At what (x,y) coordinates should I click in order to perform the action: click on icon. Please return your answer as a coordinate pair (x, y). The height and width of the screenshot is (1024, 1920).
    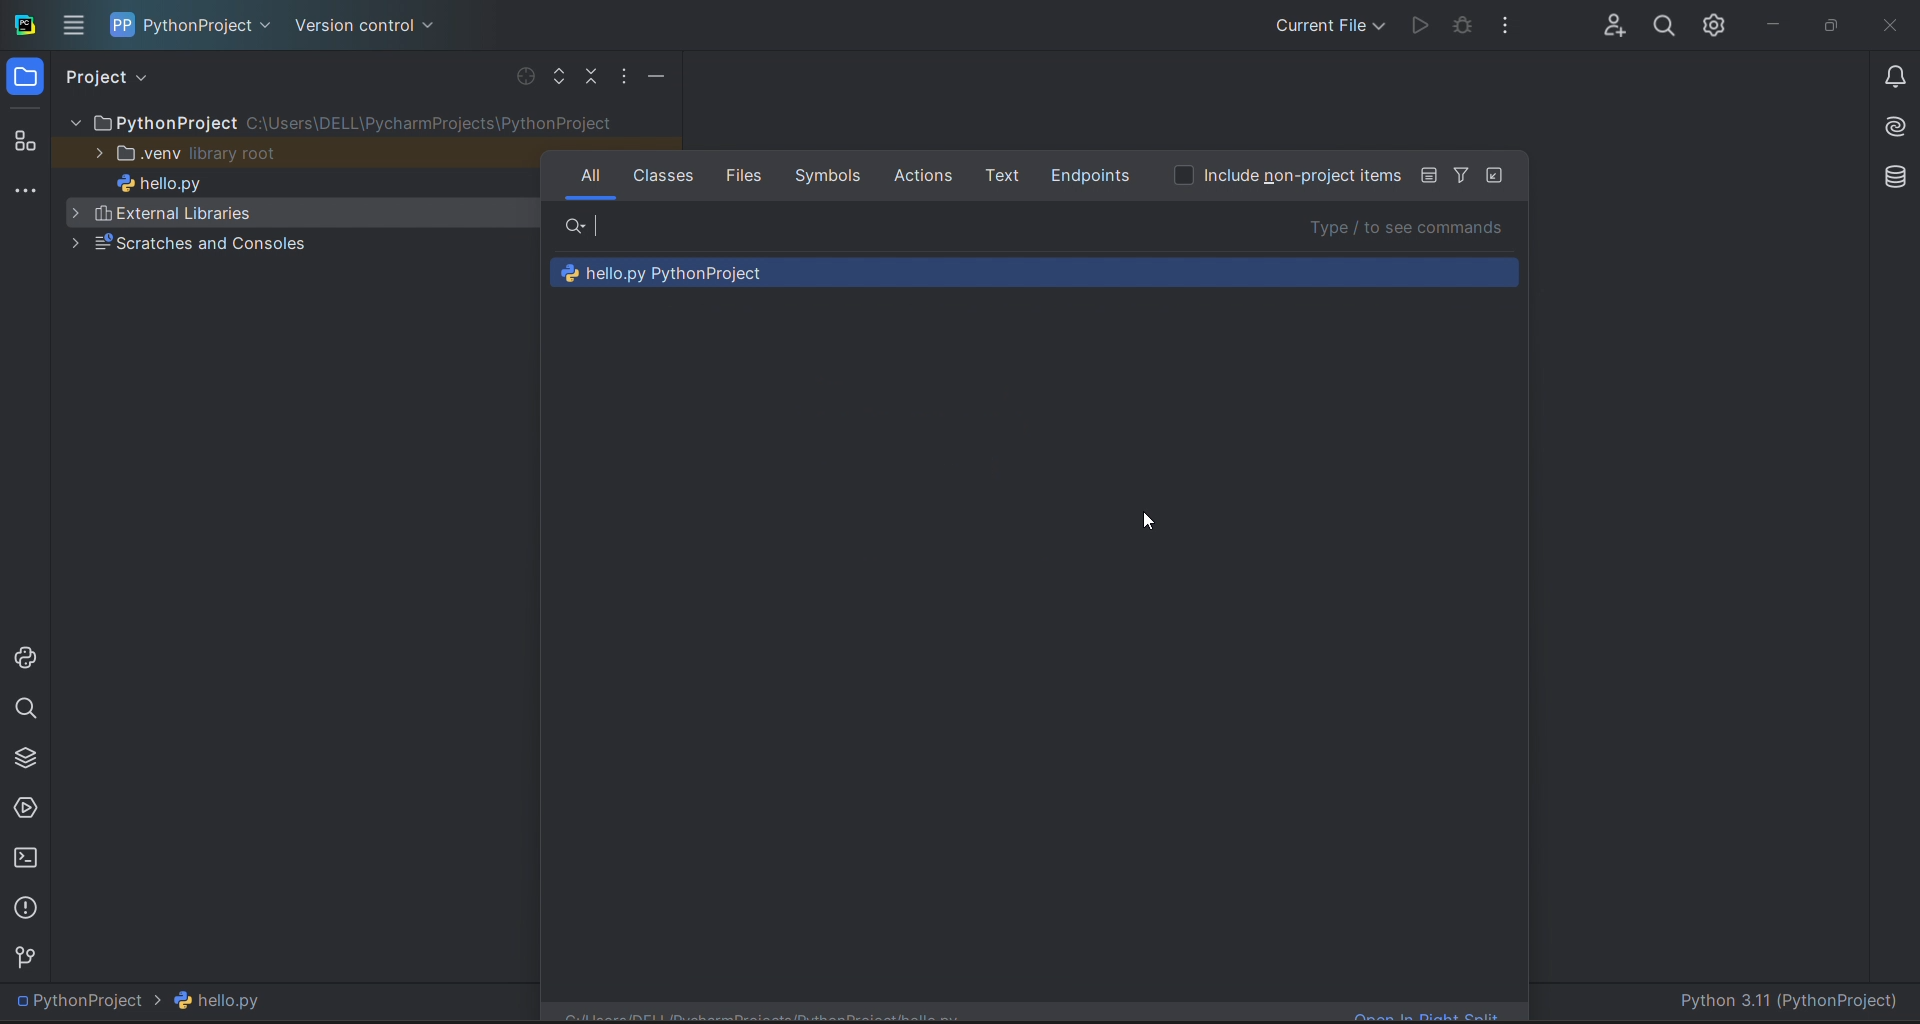
    Looking at the image, I should click on (1429, 176).